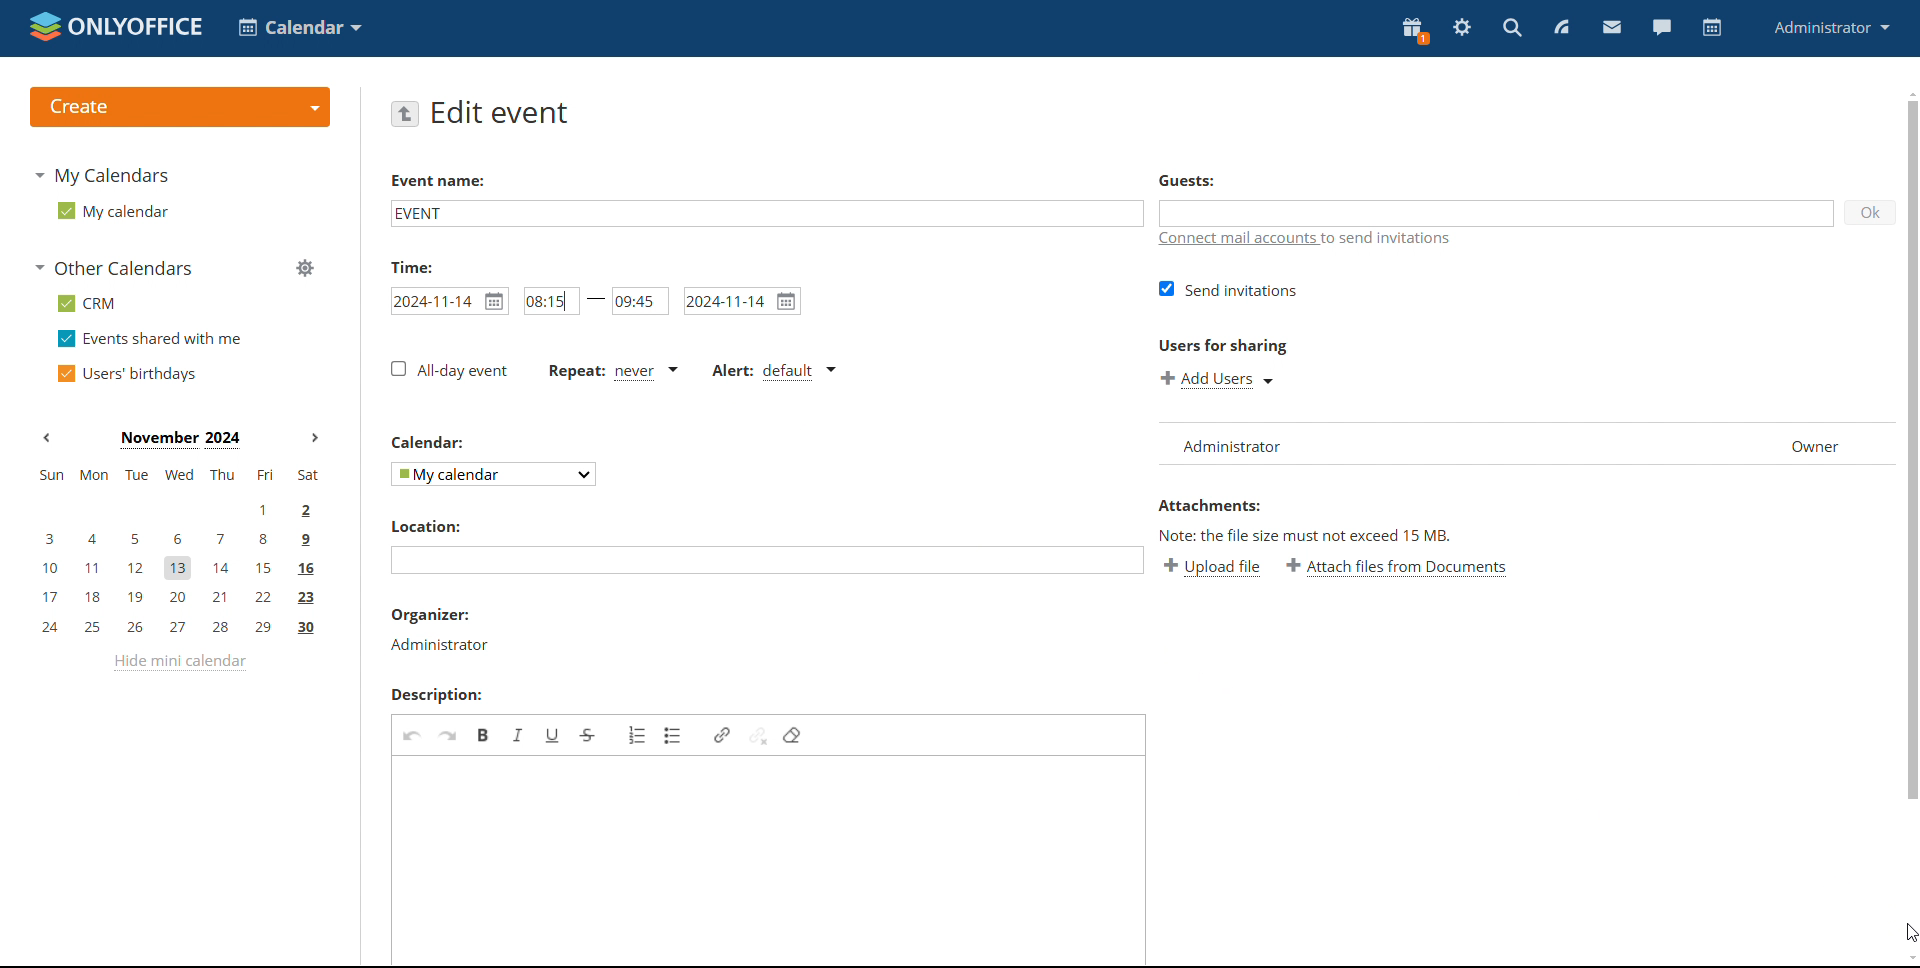 The width and height of the screenshot is (1920, 968). I want to click on go back, so click(406, 114).